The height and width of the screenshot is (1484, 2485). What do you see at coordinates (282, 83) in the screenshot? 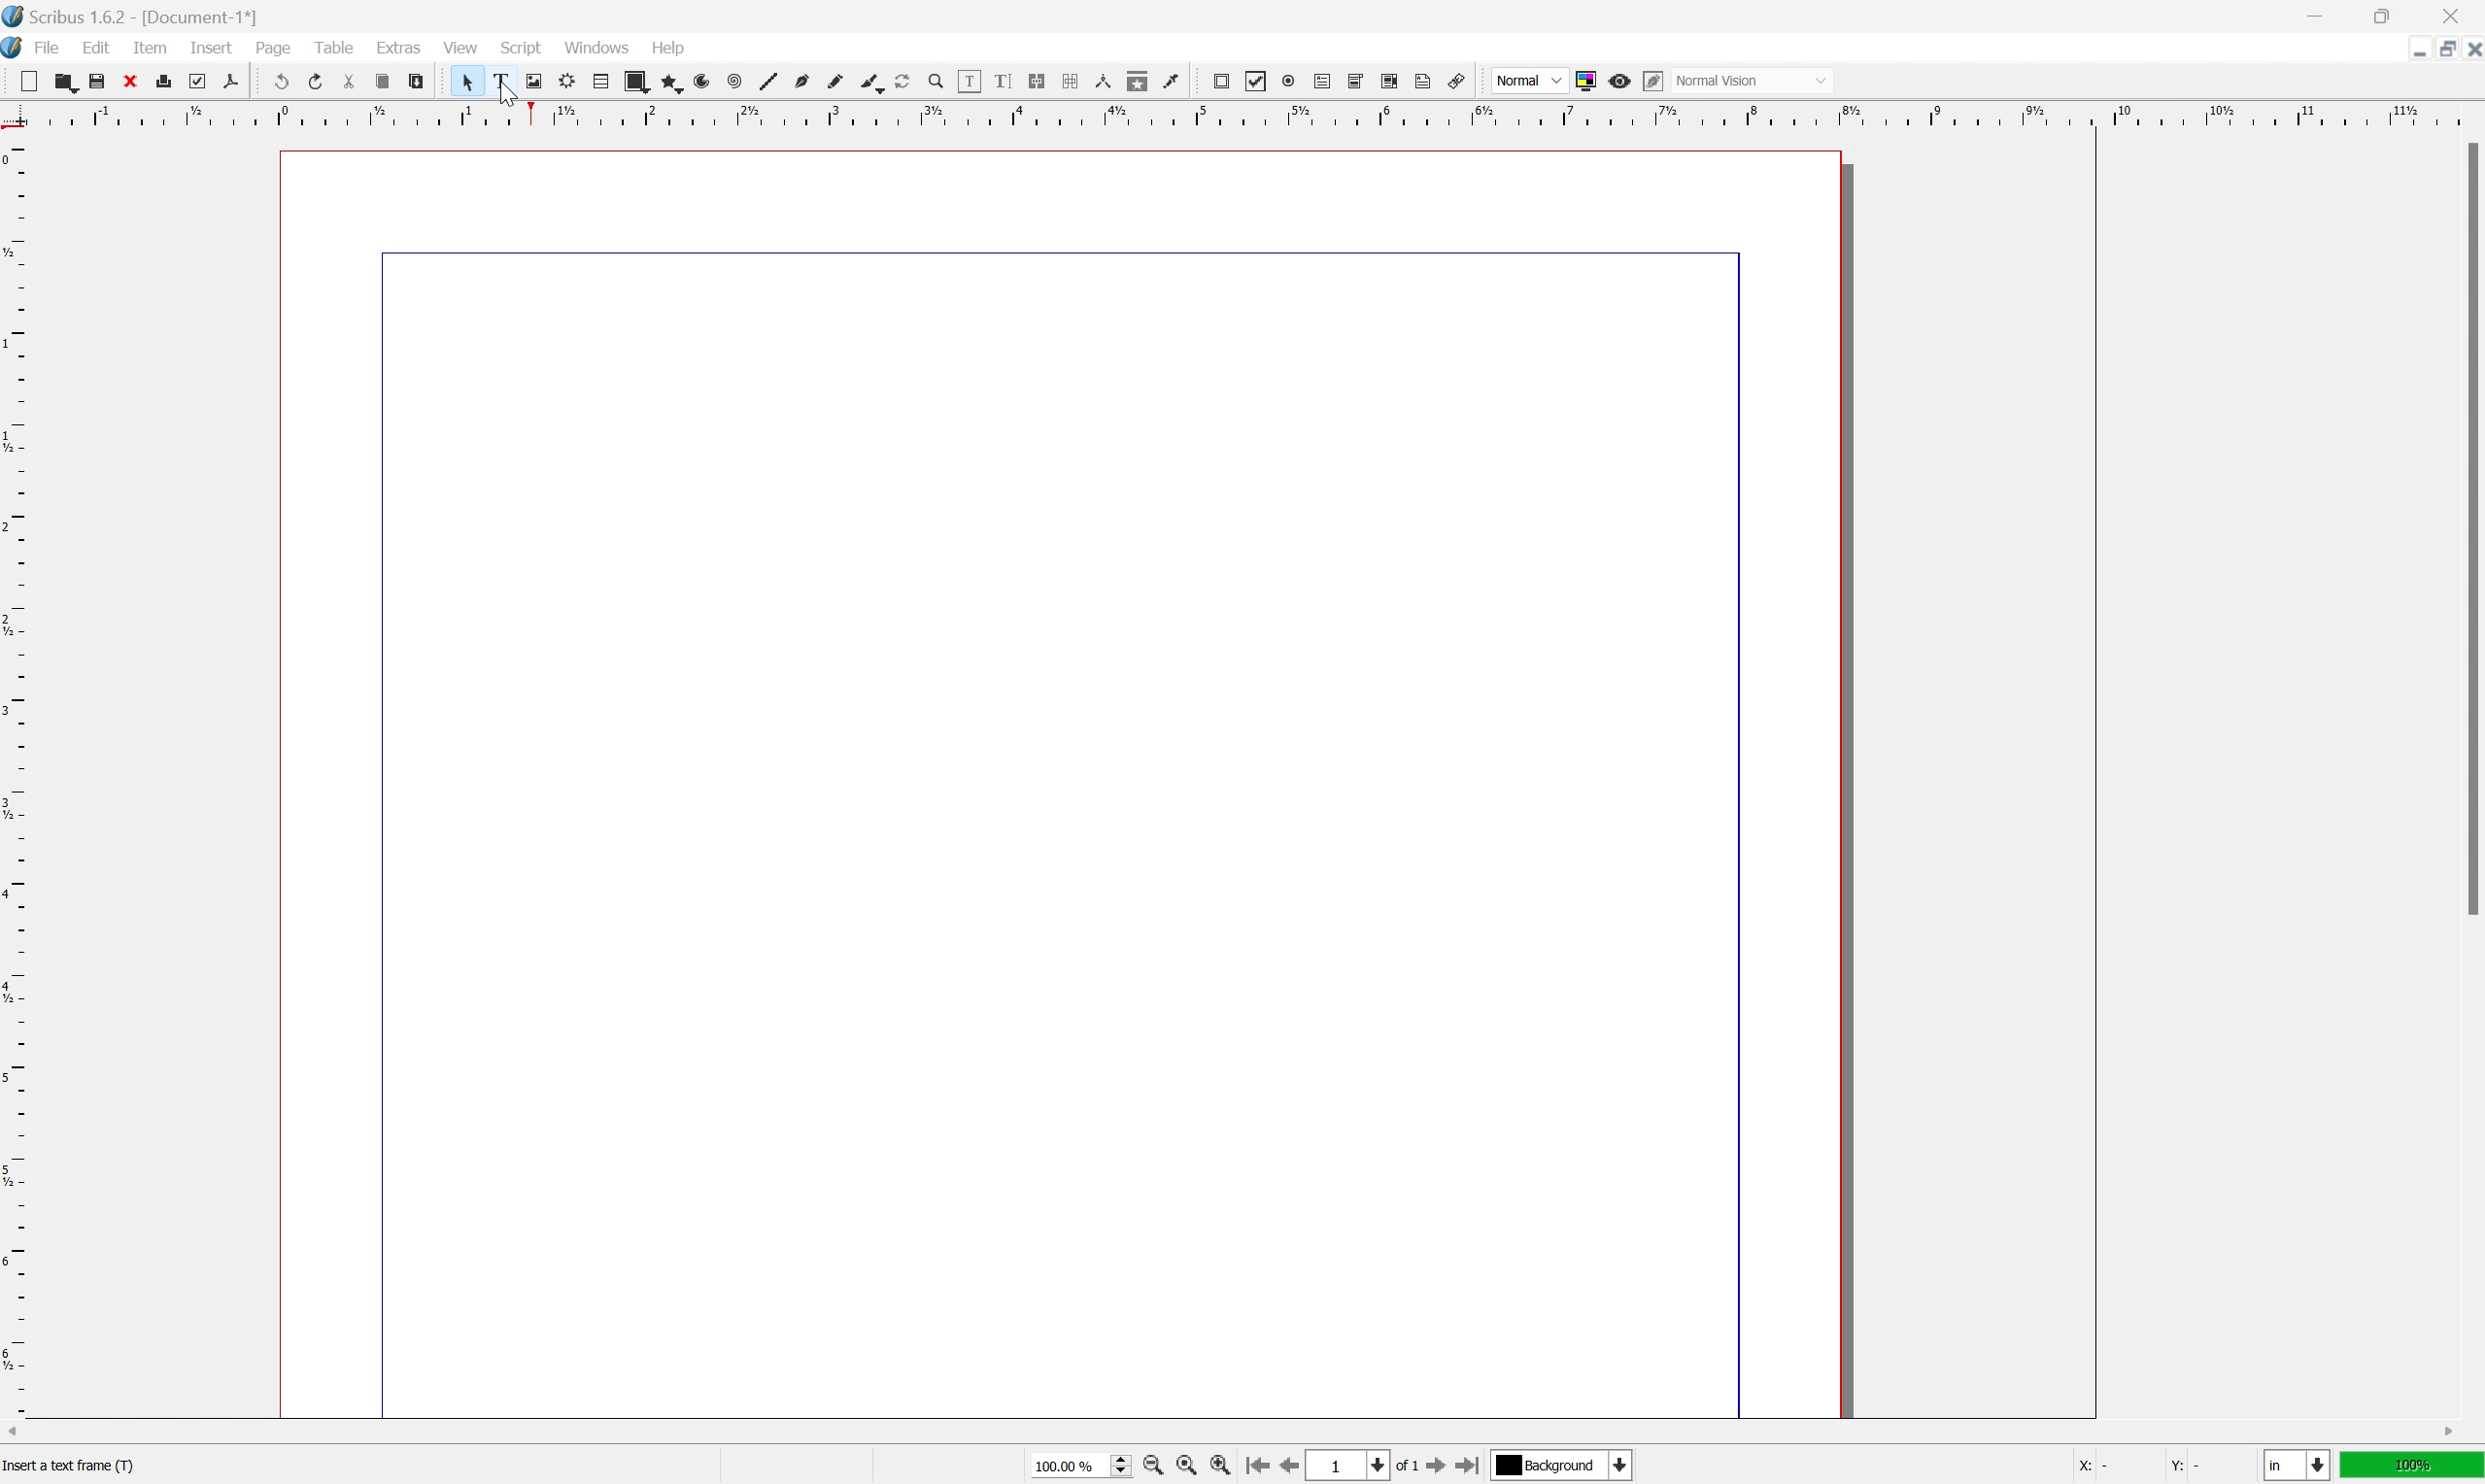
I see `undo` at bounding box center [282, 83].